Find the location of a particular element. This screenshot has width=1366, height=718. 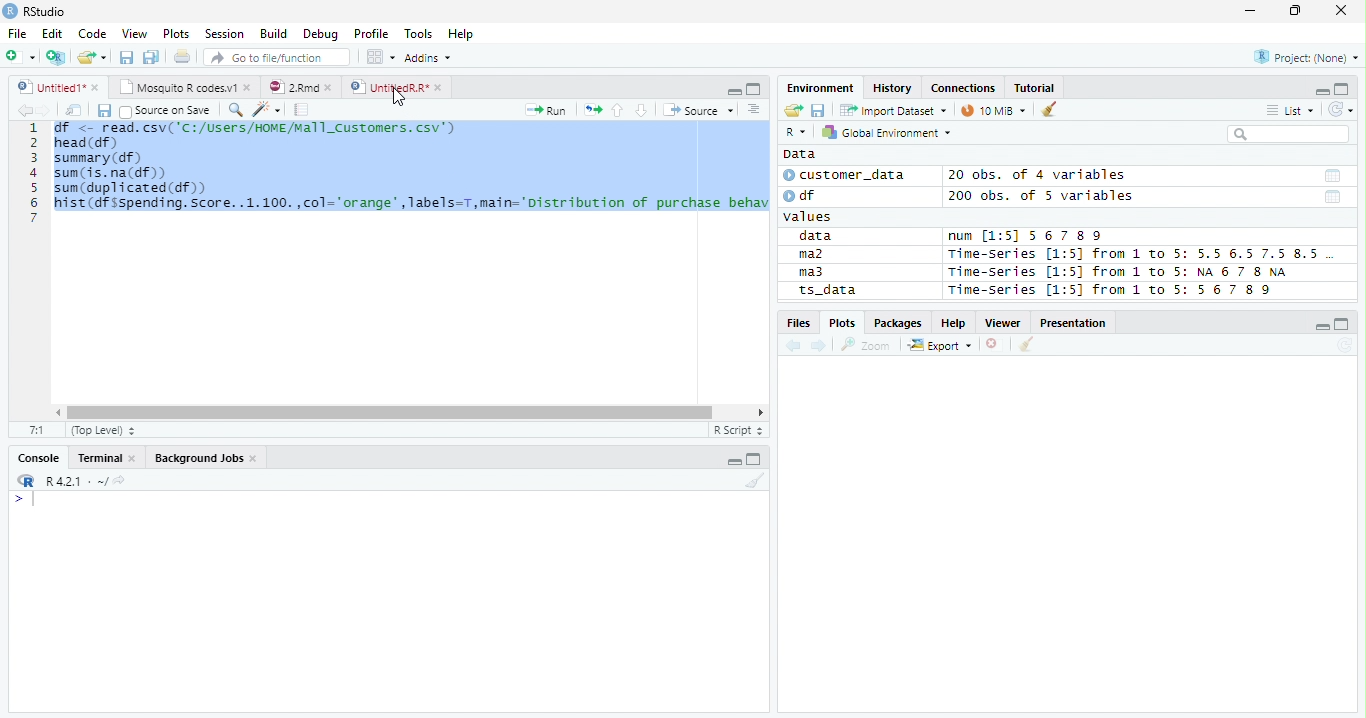

ma3 is located at coordinates (816, 272).